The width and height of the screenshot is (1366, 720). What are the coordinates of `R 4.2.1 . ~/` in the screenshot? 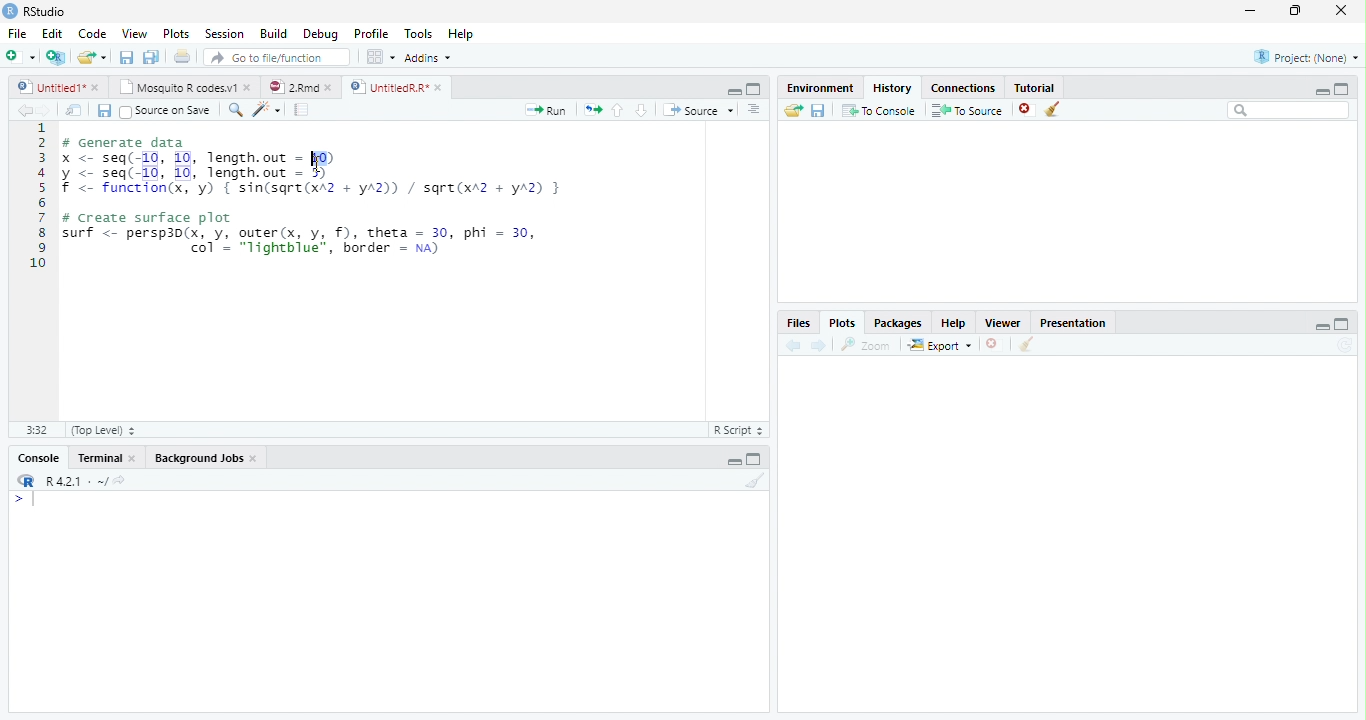 It's located at (76, 480).